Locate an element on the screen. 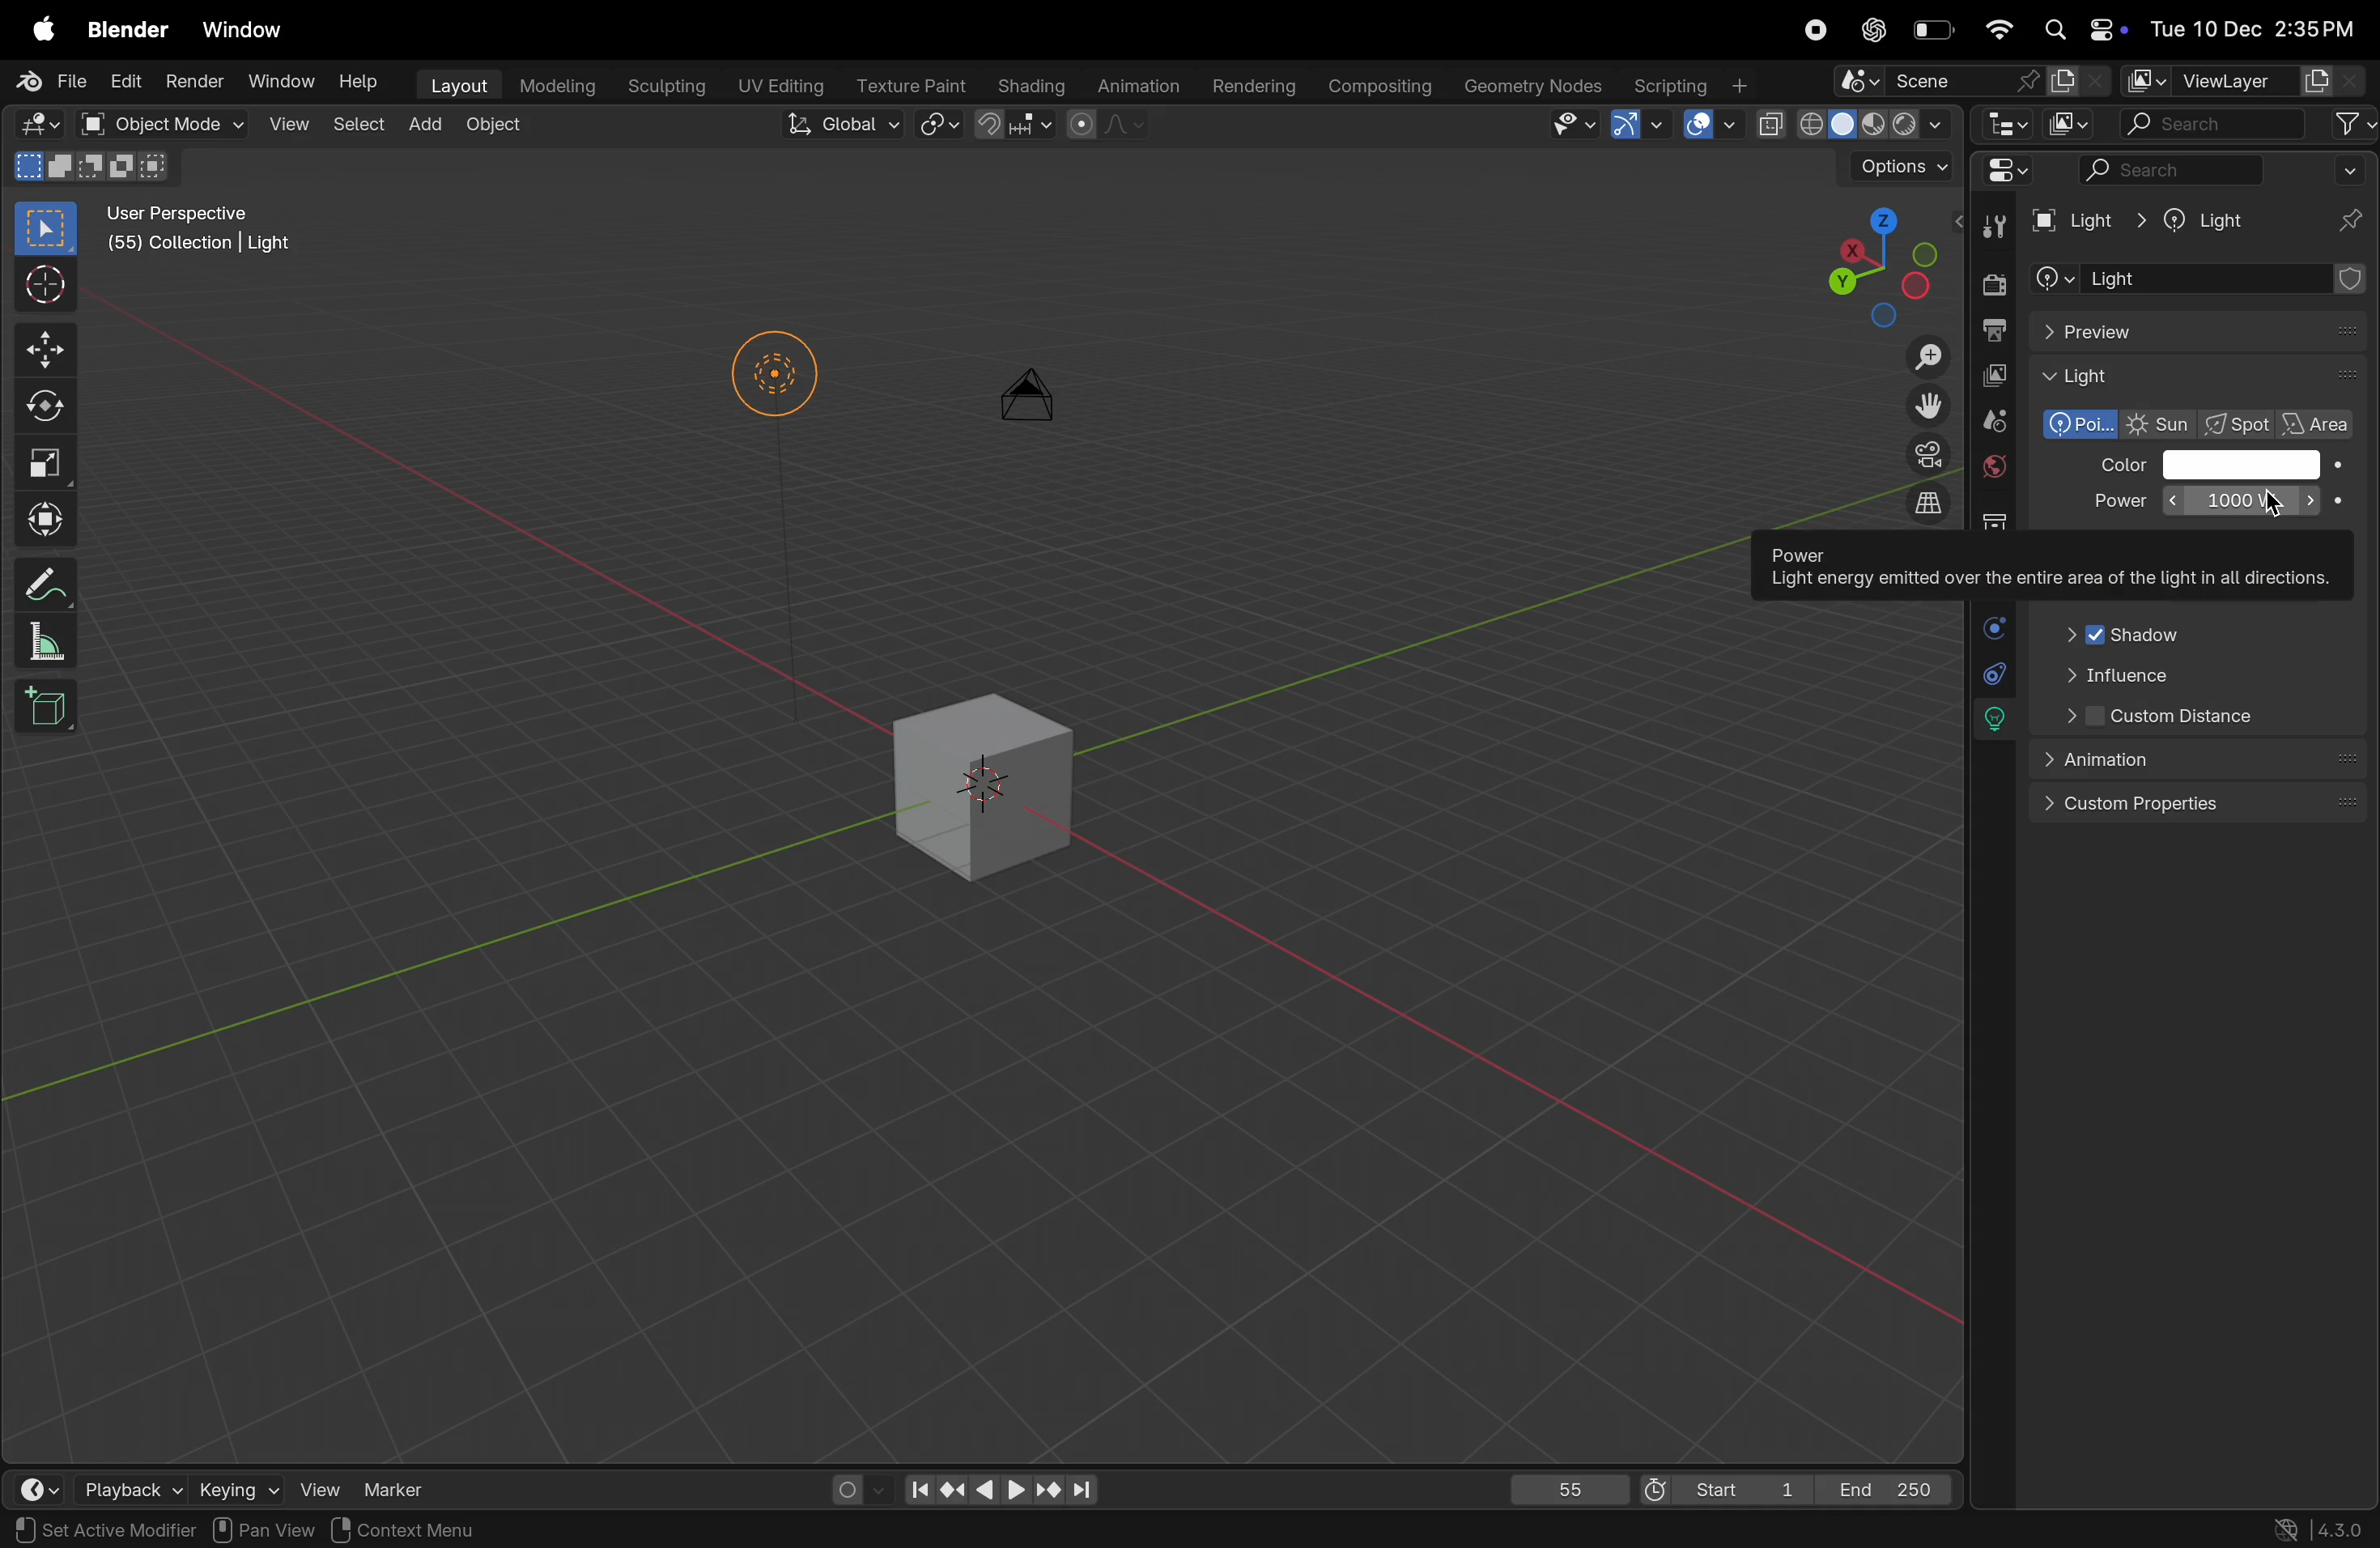 The height and width of the screenshot is (1548, 2380). scale is located at coordinates (45, 644).